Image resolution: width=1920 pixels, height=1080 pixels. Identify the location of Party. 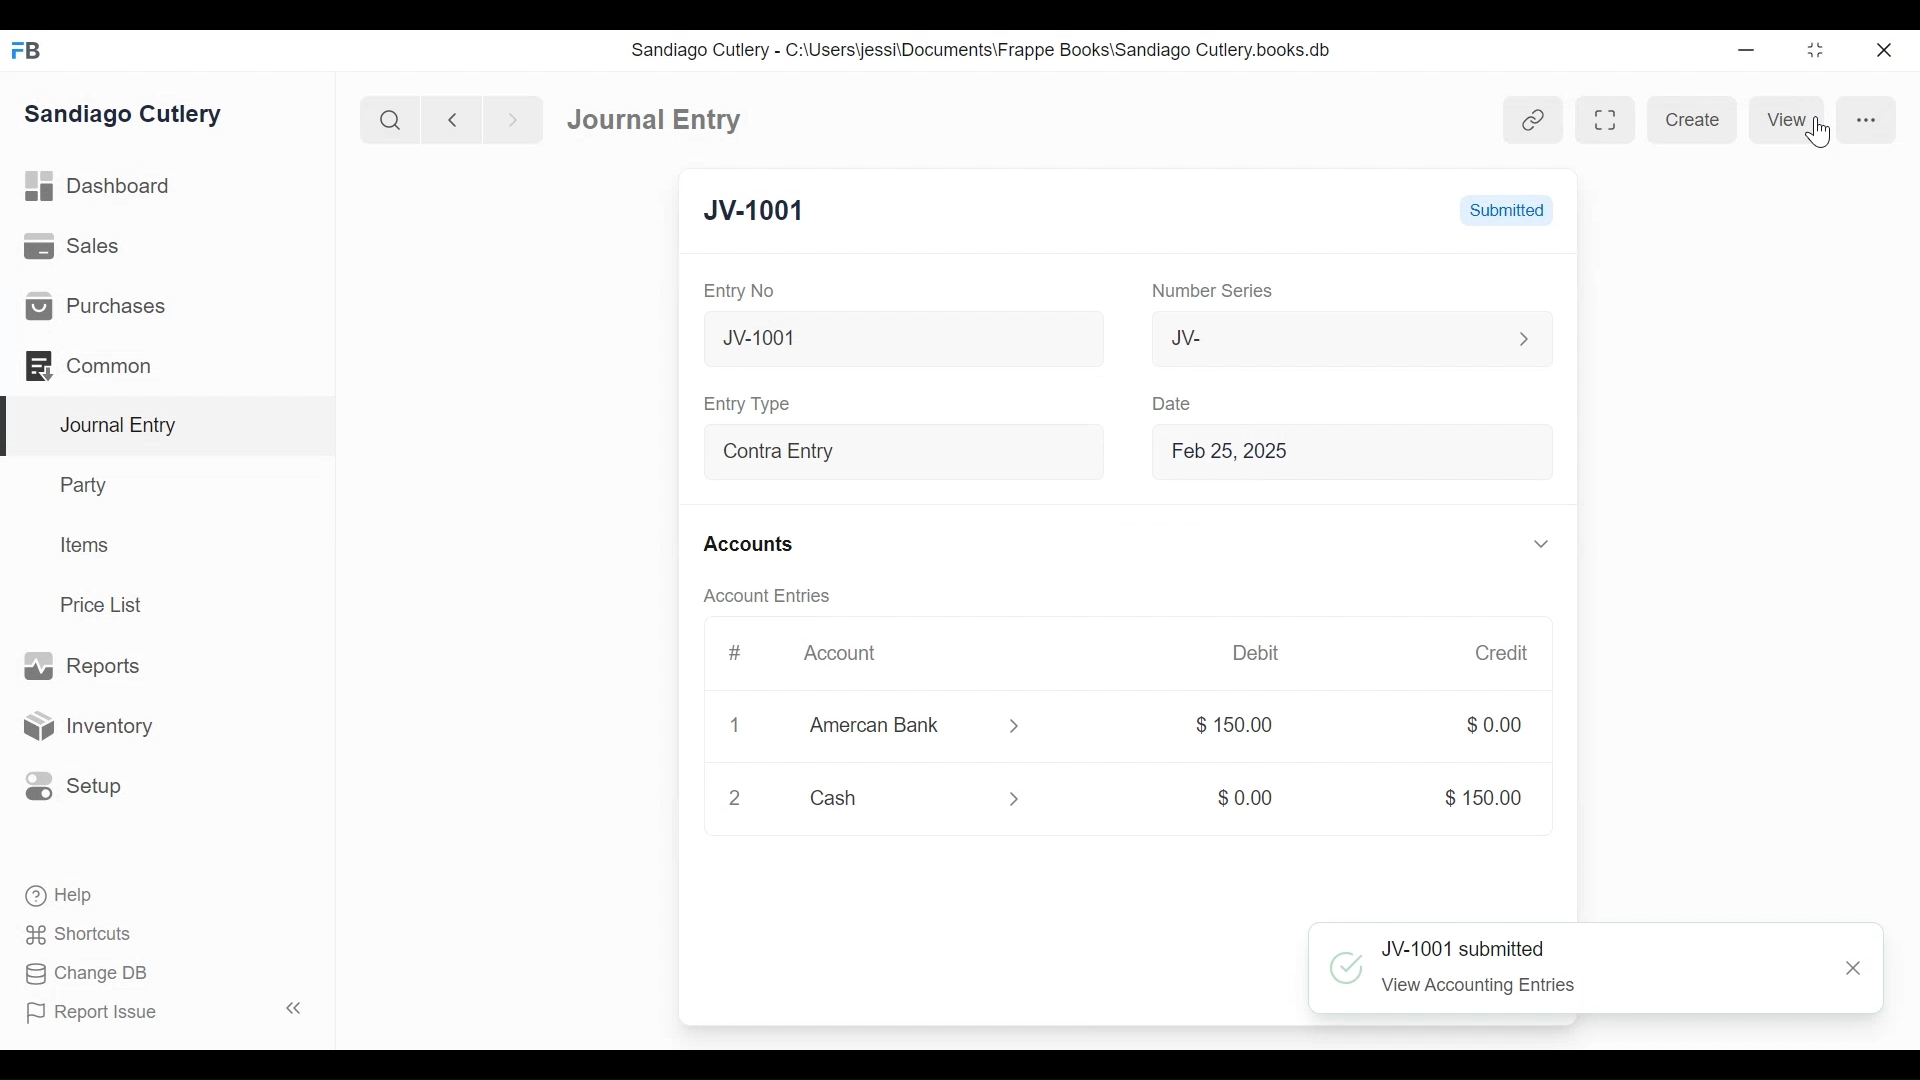
(88, 484).